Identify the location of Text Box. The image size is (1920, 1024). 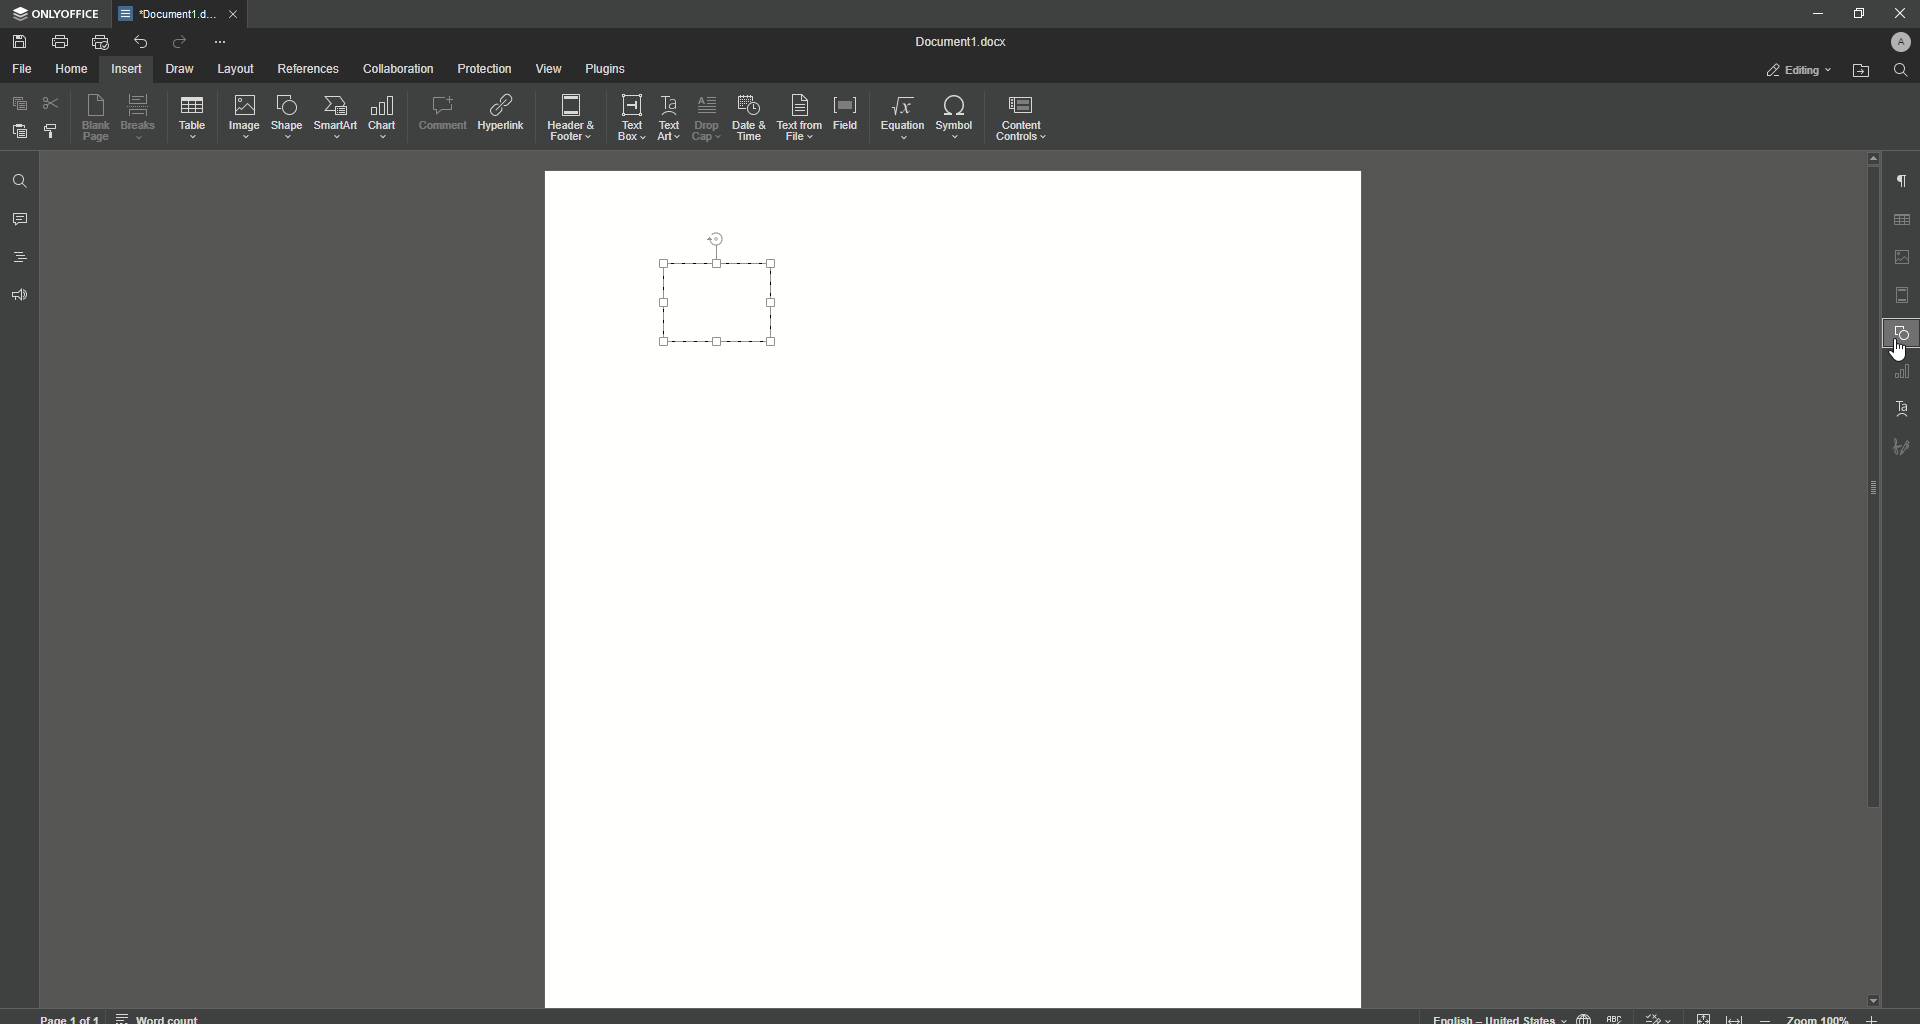
(625, 117).